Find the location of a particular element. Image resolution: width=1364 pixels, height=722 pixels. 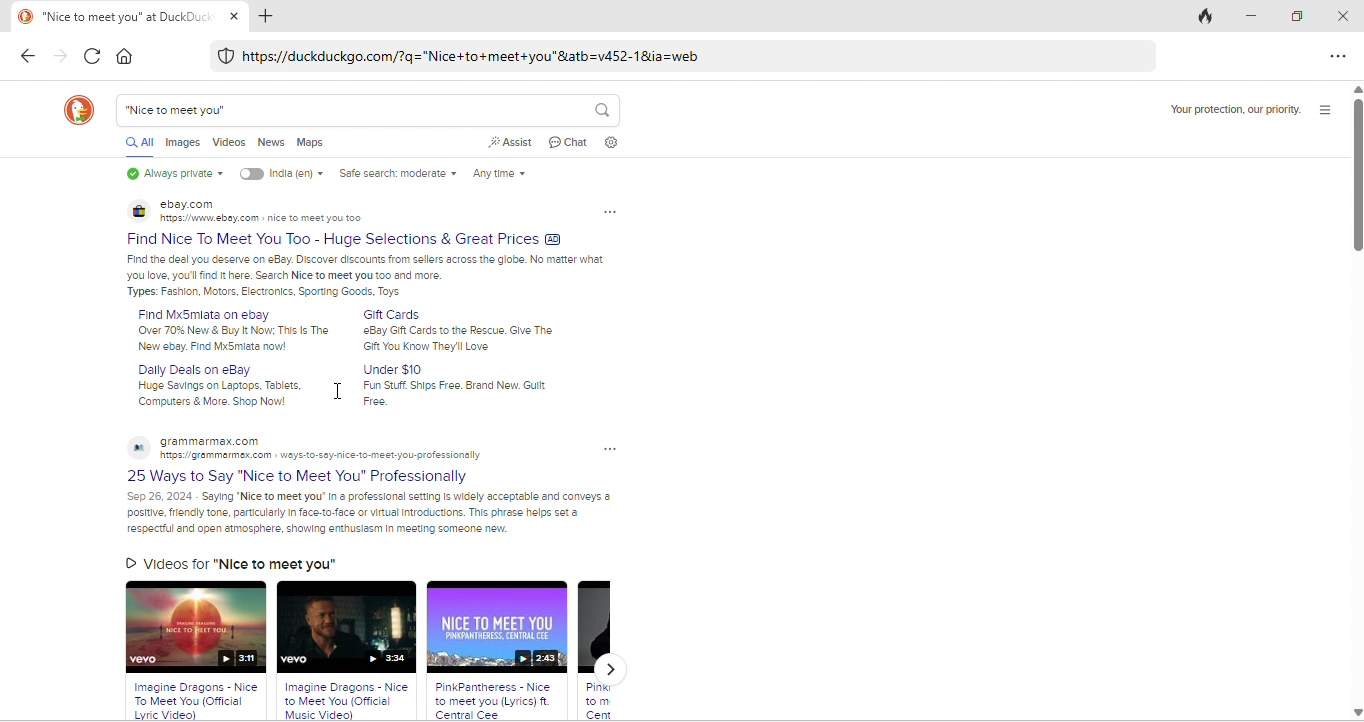

vertical scroll bar is located at coordinates (1355, 402).